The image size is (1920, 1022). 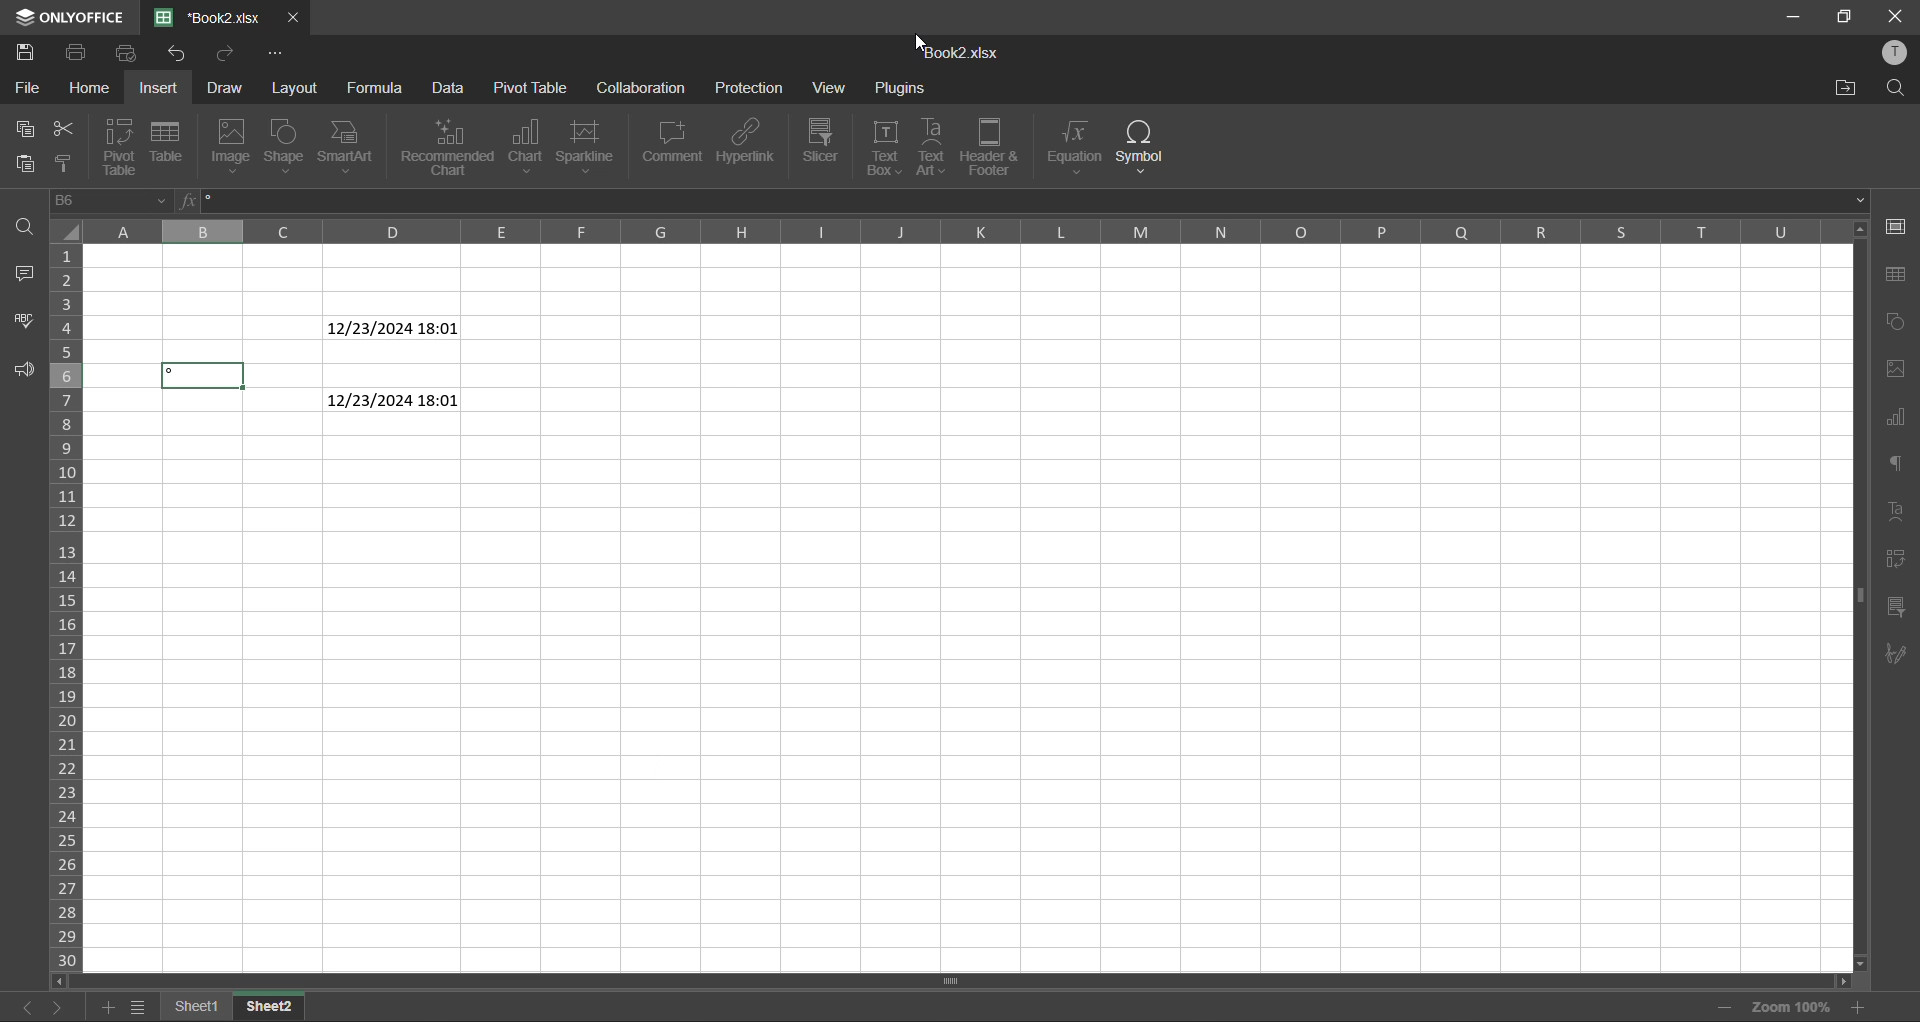 I want to click on undo, so click(x=225, y=55).